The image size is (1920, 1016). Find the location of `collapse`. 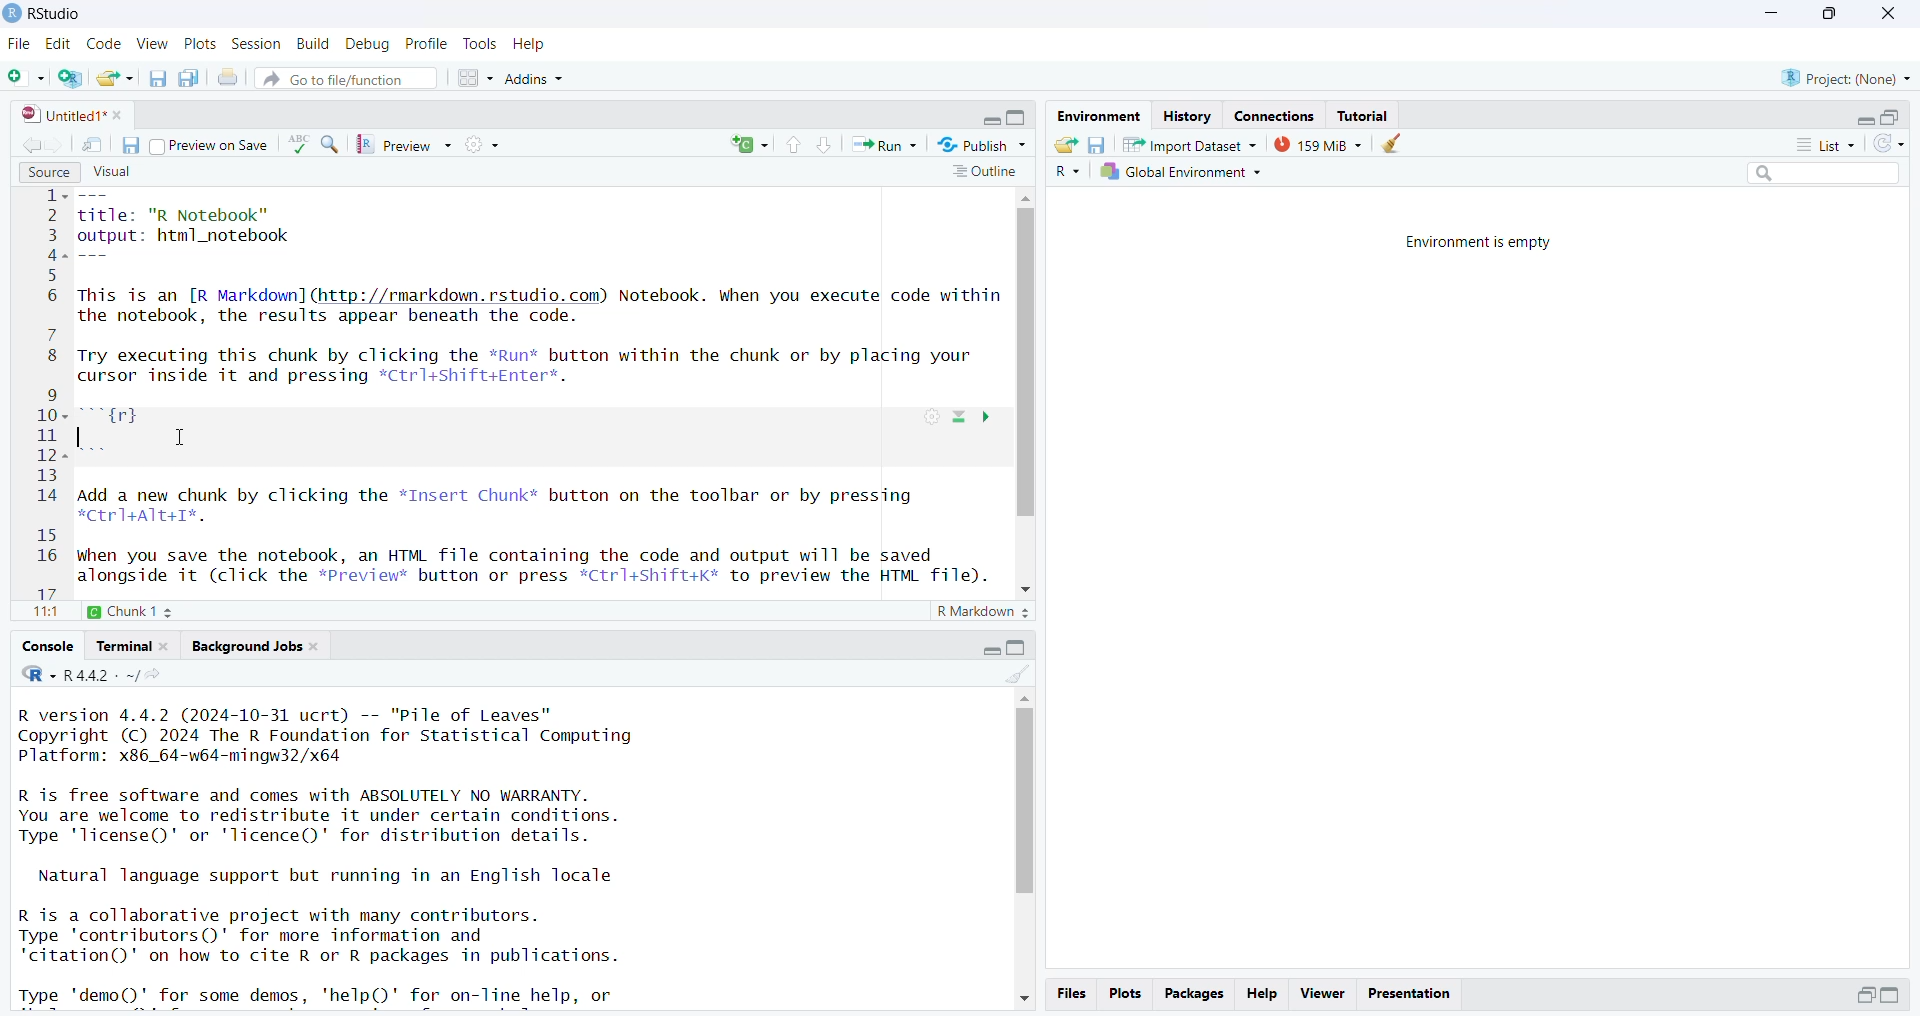

collapse is located at coordinates (1894, 117).